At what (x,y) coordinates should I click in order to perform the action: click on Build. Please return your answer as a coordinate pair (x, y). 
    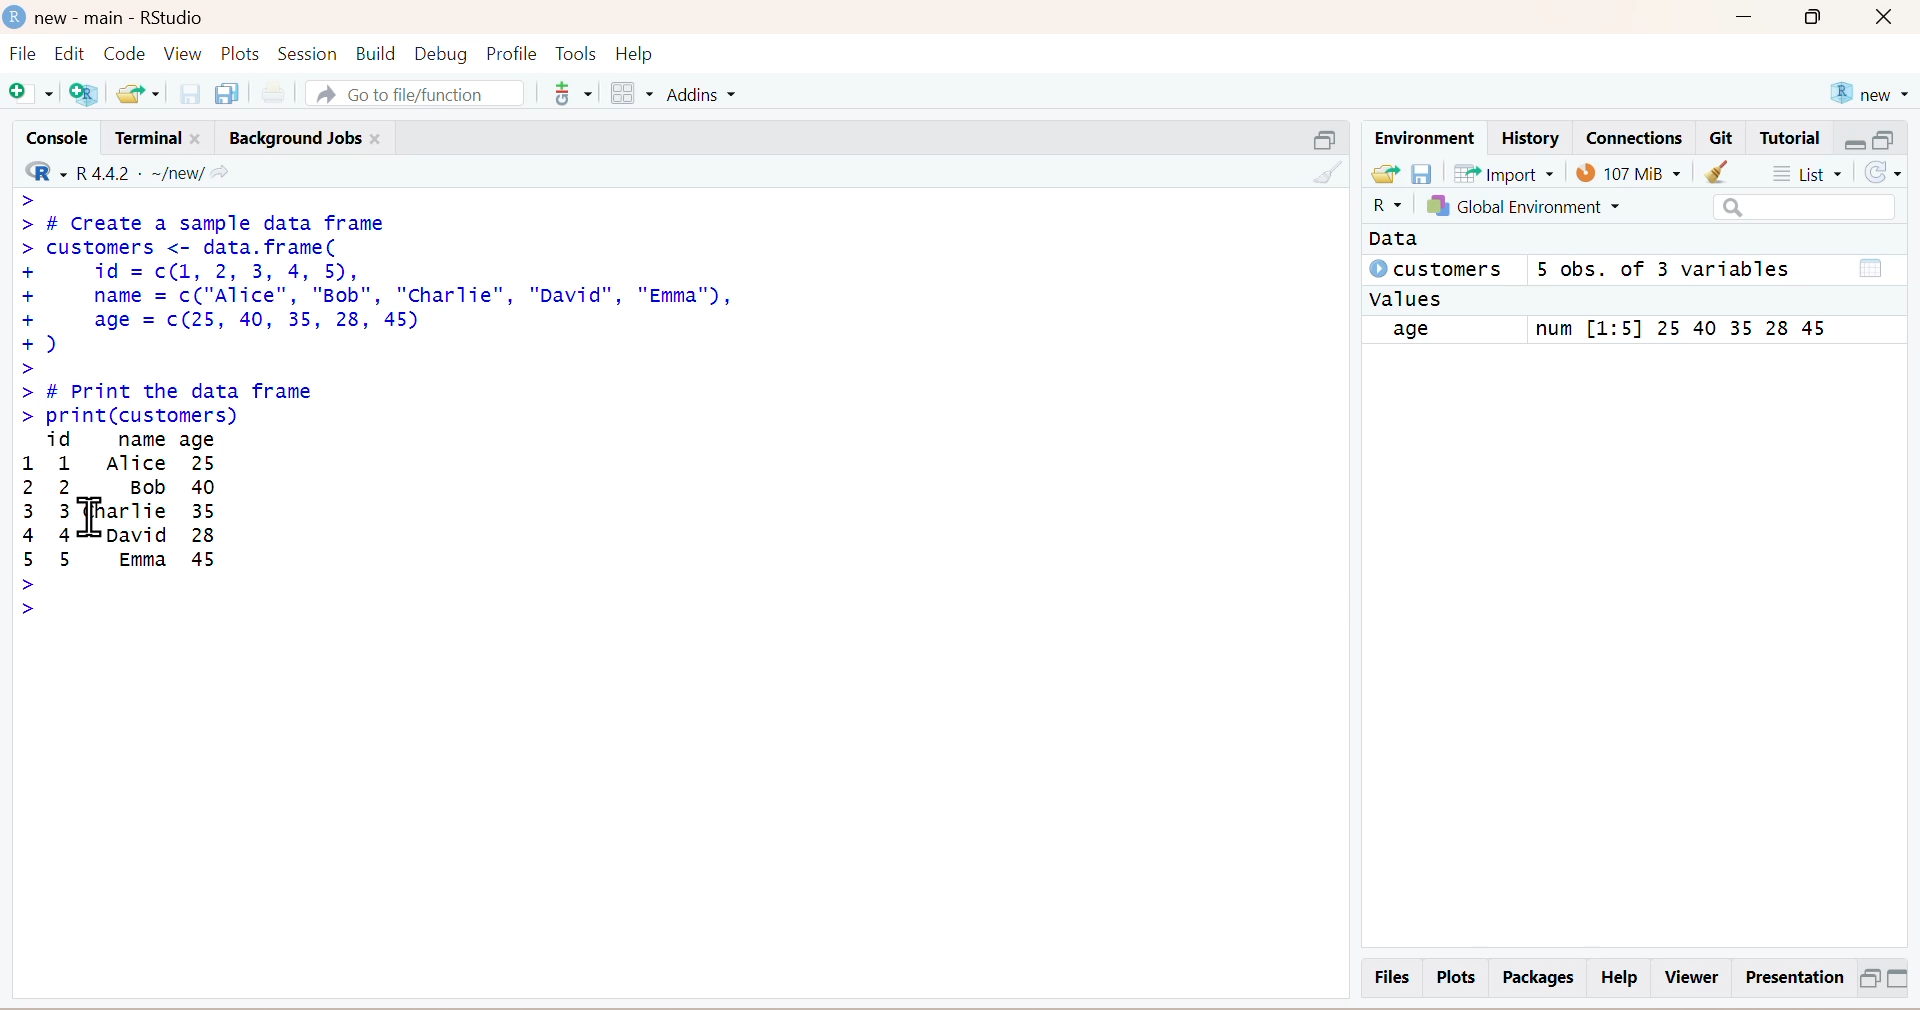
    Looking at the image, I should click on (371, 53).